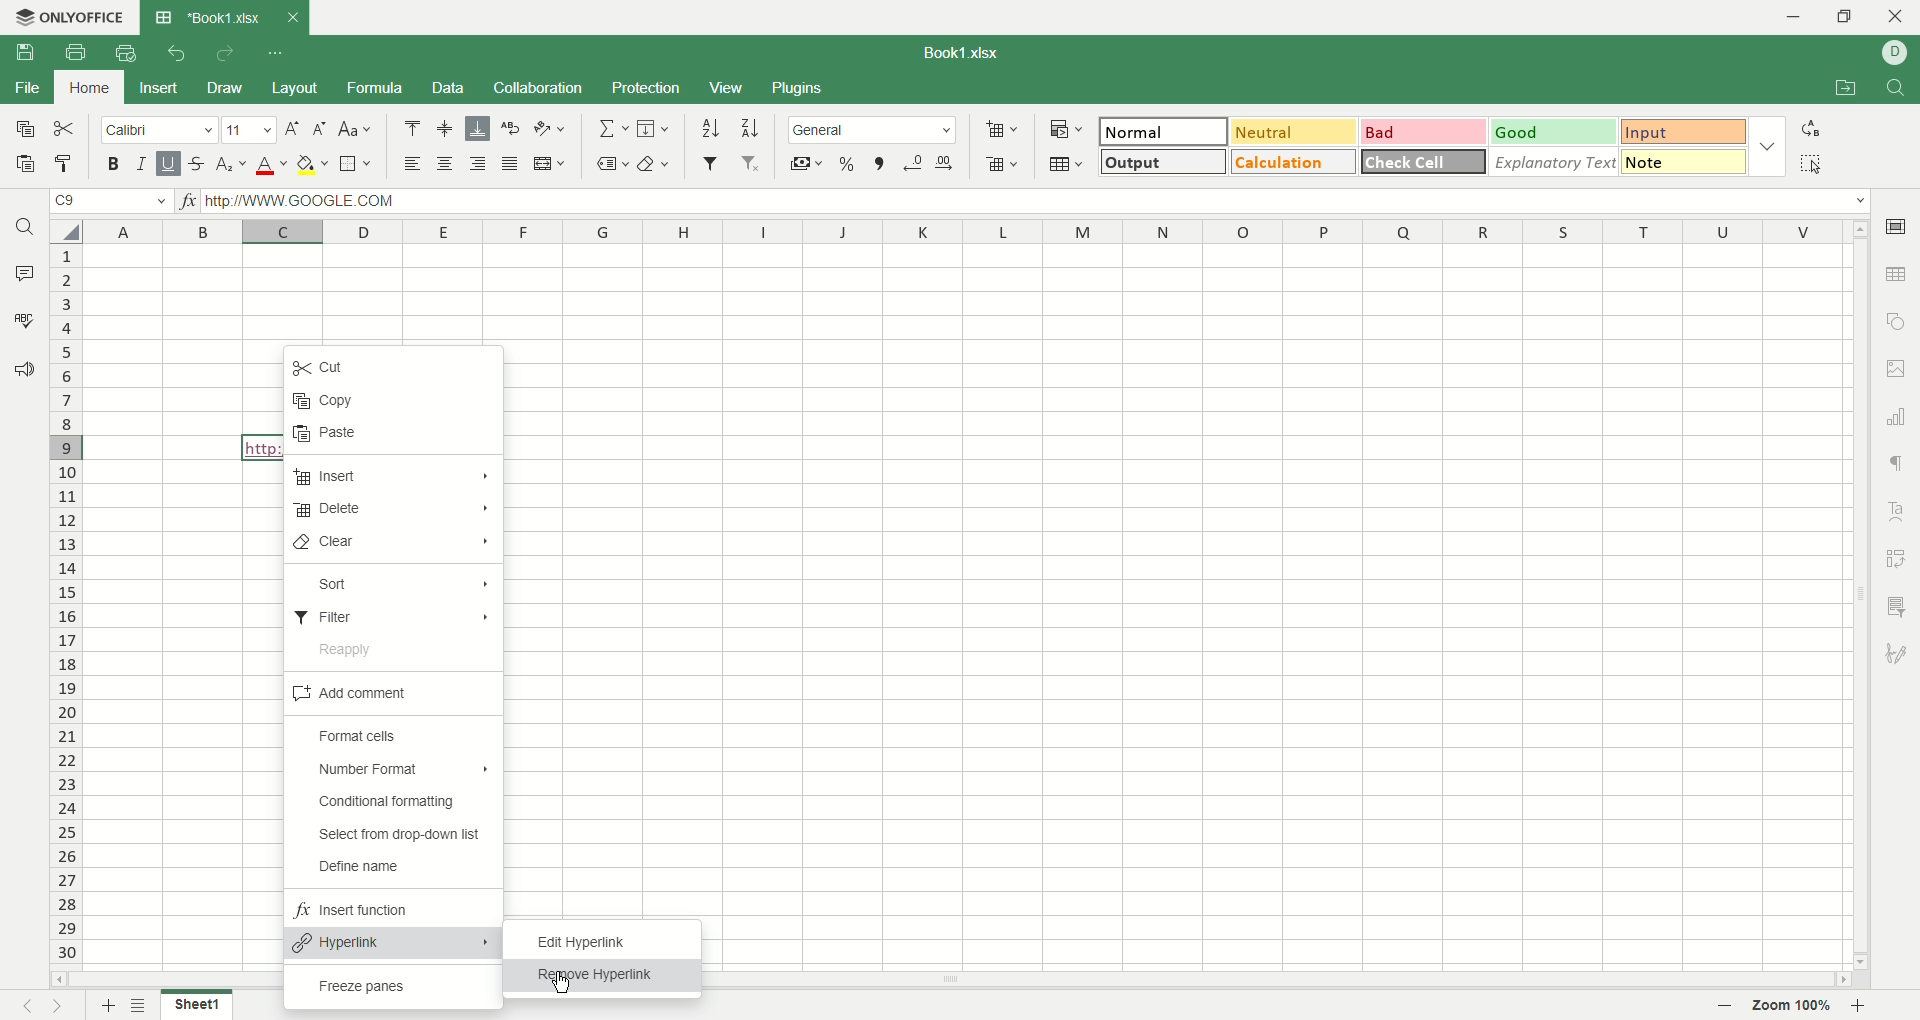  Describe the element at coordinates (291, 89) in the screenshot. I see `layout` at that location.